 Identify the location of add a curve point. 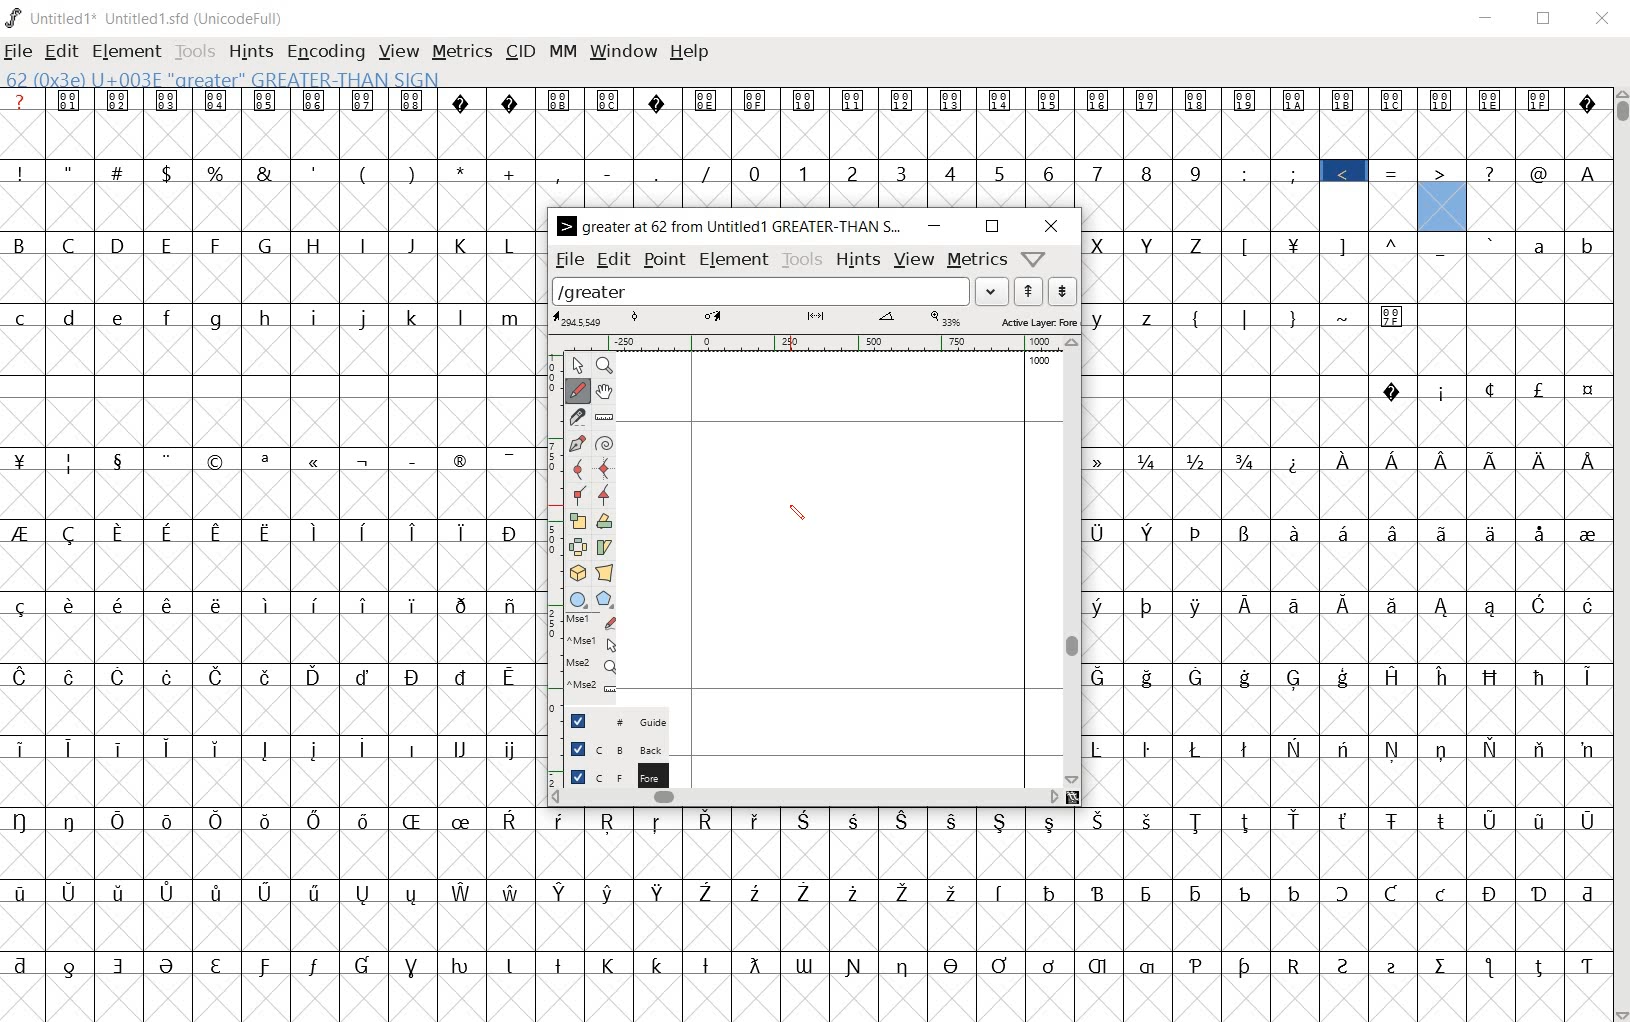
(578, 468).